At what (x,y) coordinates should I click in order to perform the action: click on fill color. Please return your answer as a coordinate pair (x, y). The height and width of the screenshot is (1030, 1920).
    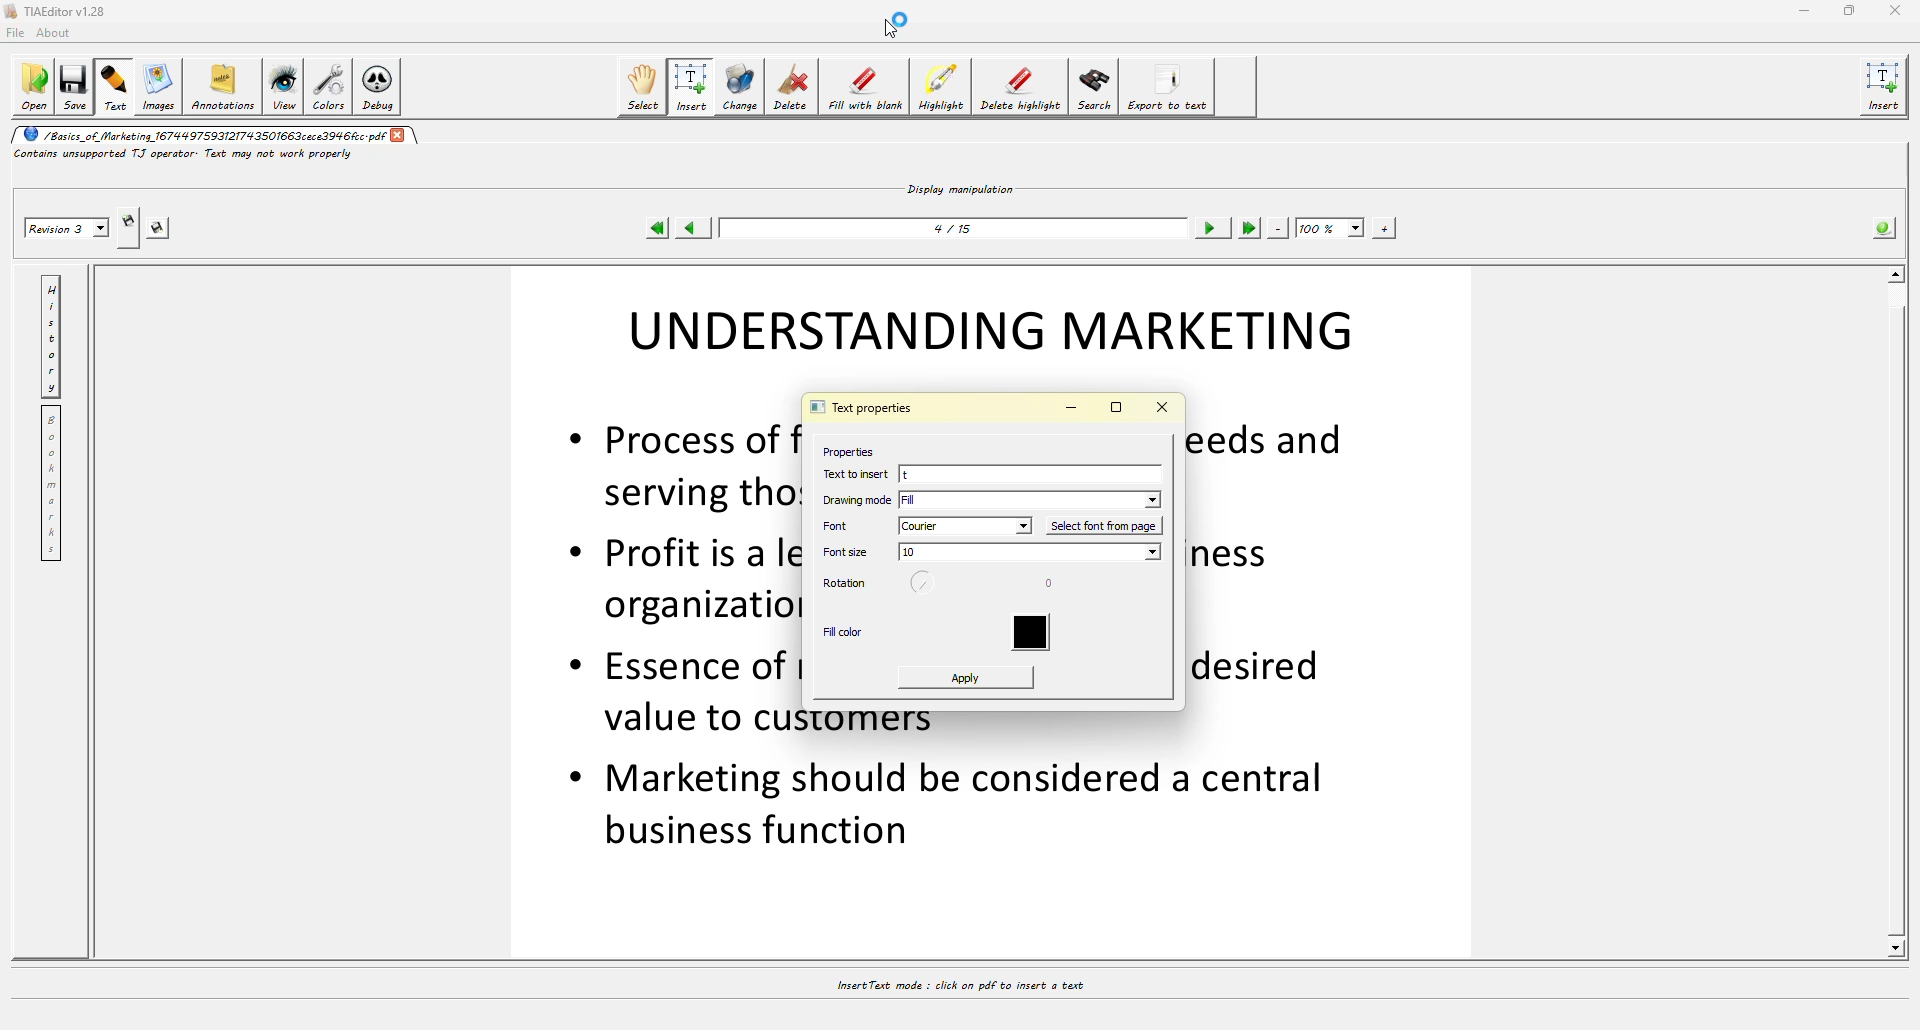
    Looking at the image, I should click on (844, 634).